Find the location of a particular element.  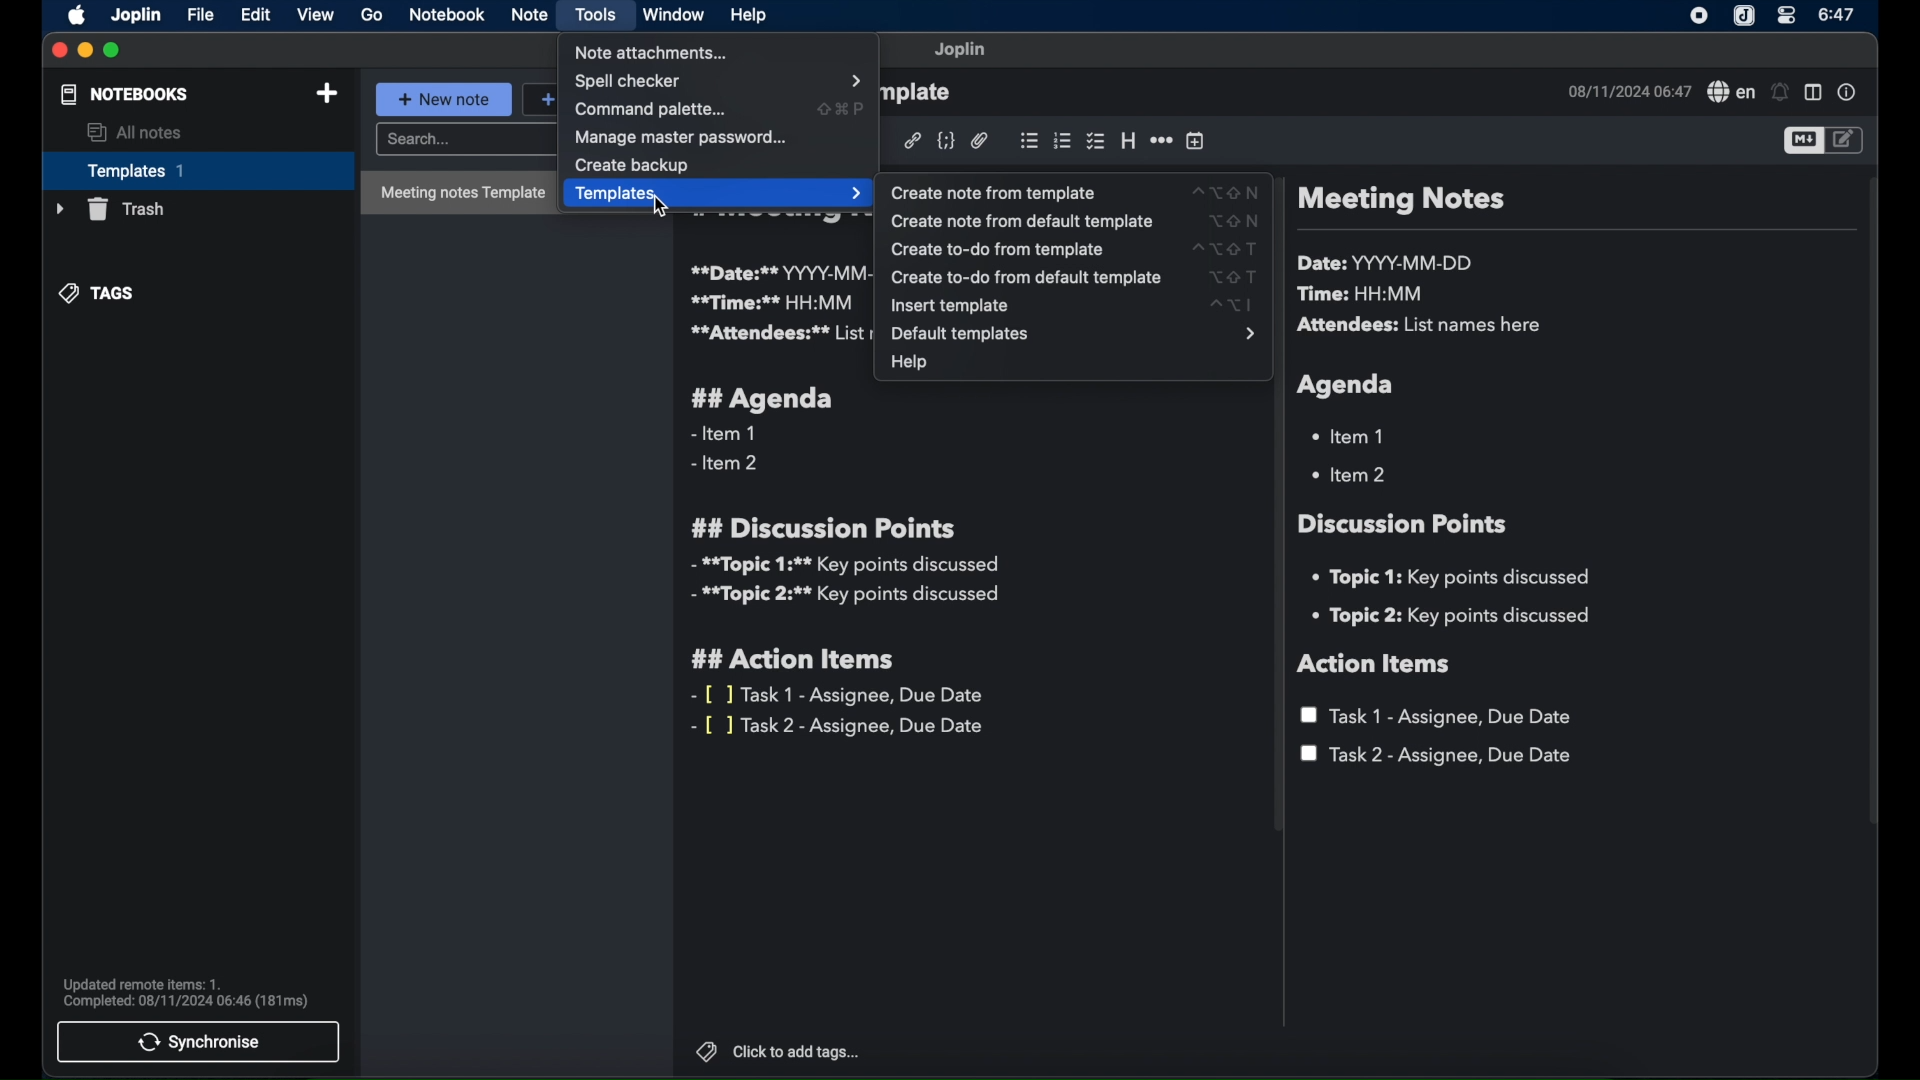

templates is located at coordinates (719, 194).